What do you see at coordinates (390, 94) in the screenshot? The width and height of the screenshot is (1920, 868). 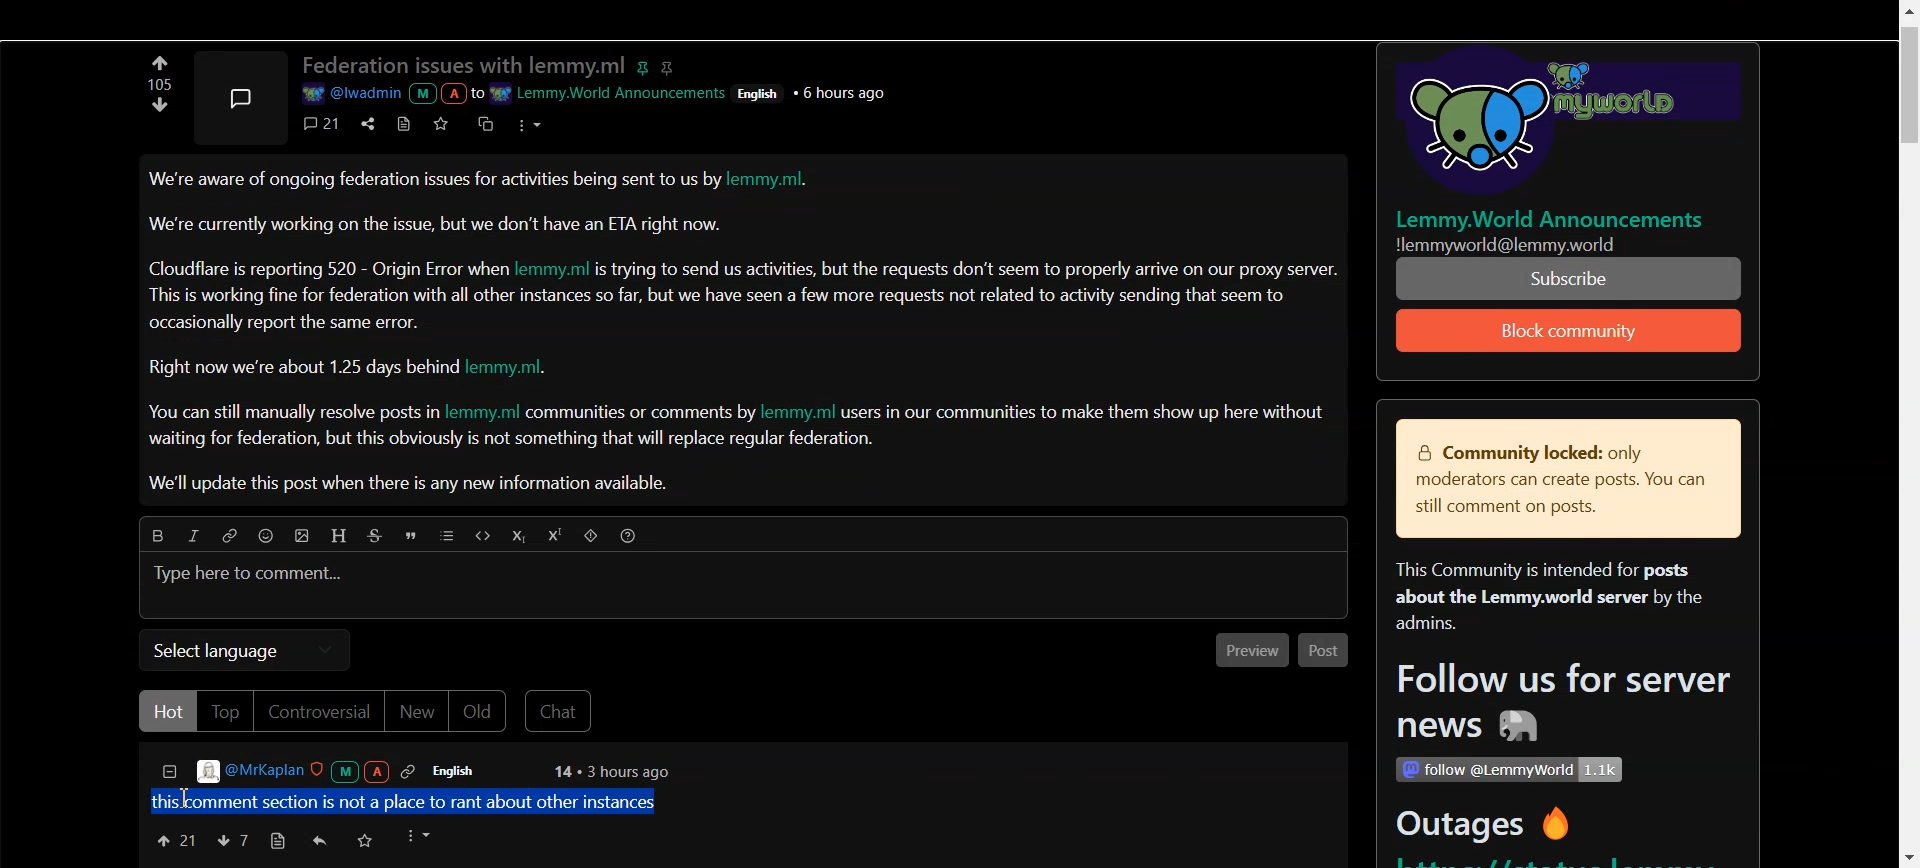 I see `a @iwaamin` at bounding box center [390, 94].